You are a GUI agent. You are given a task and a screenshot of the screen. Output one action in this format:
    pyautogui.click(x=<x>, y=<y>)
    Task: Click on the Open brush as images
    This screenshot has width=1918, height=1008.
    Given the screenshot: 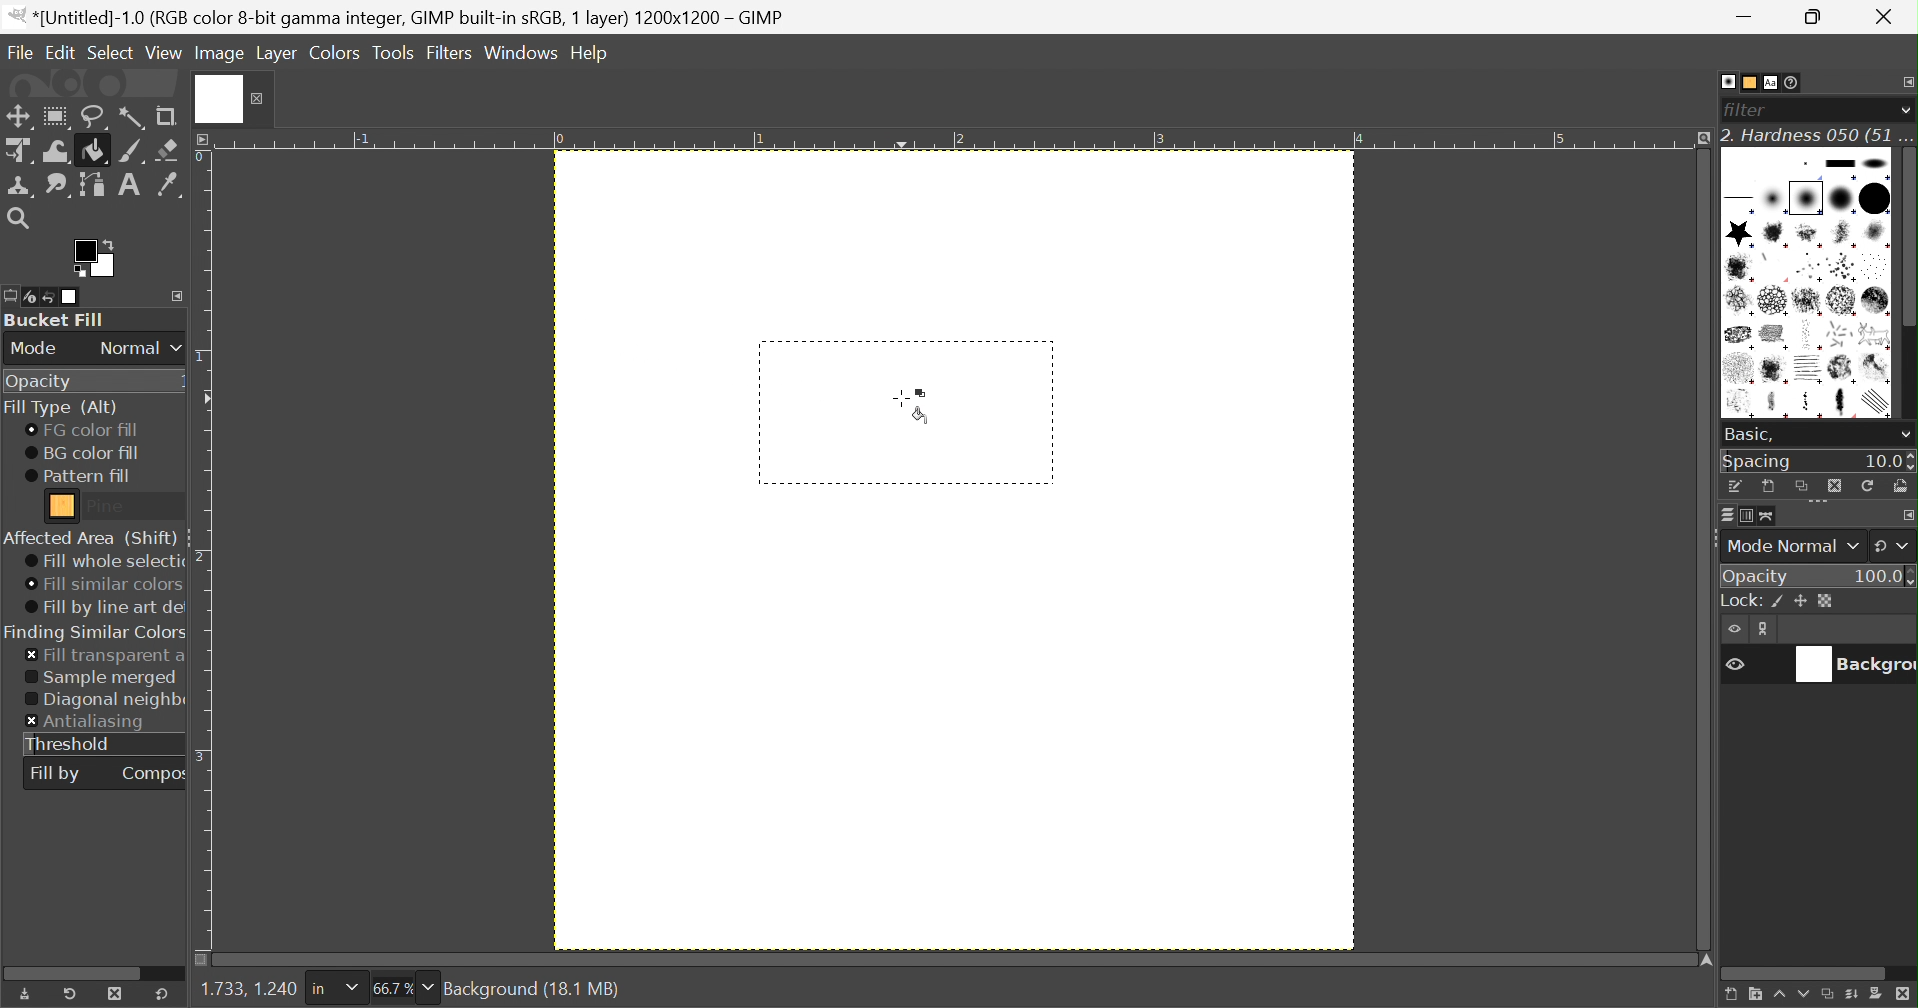 What is the action you would take?
    pyautogui.click(x=1900, y=485)
    